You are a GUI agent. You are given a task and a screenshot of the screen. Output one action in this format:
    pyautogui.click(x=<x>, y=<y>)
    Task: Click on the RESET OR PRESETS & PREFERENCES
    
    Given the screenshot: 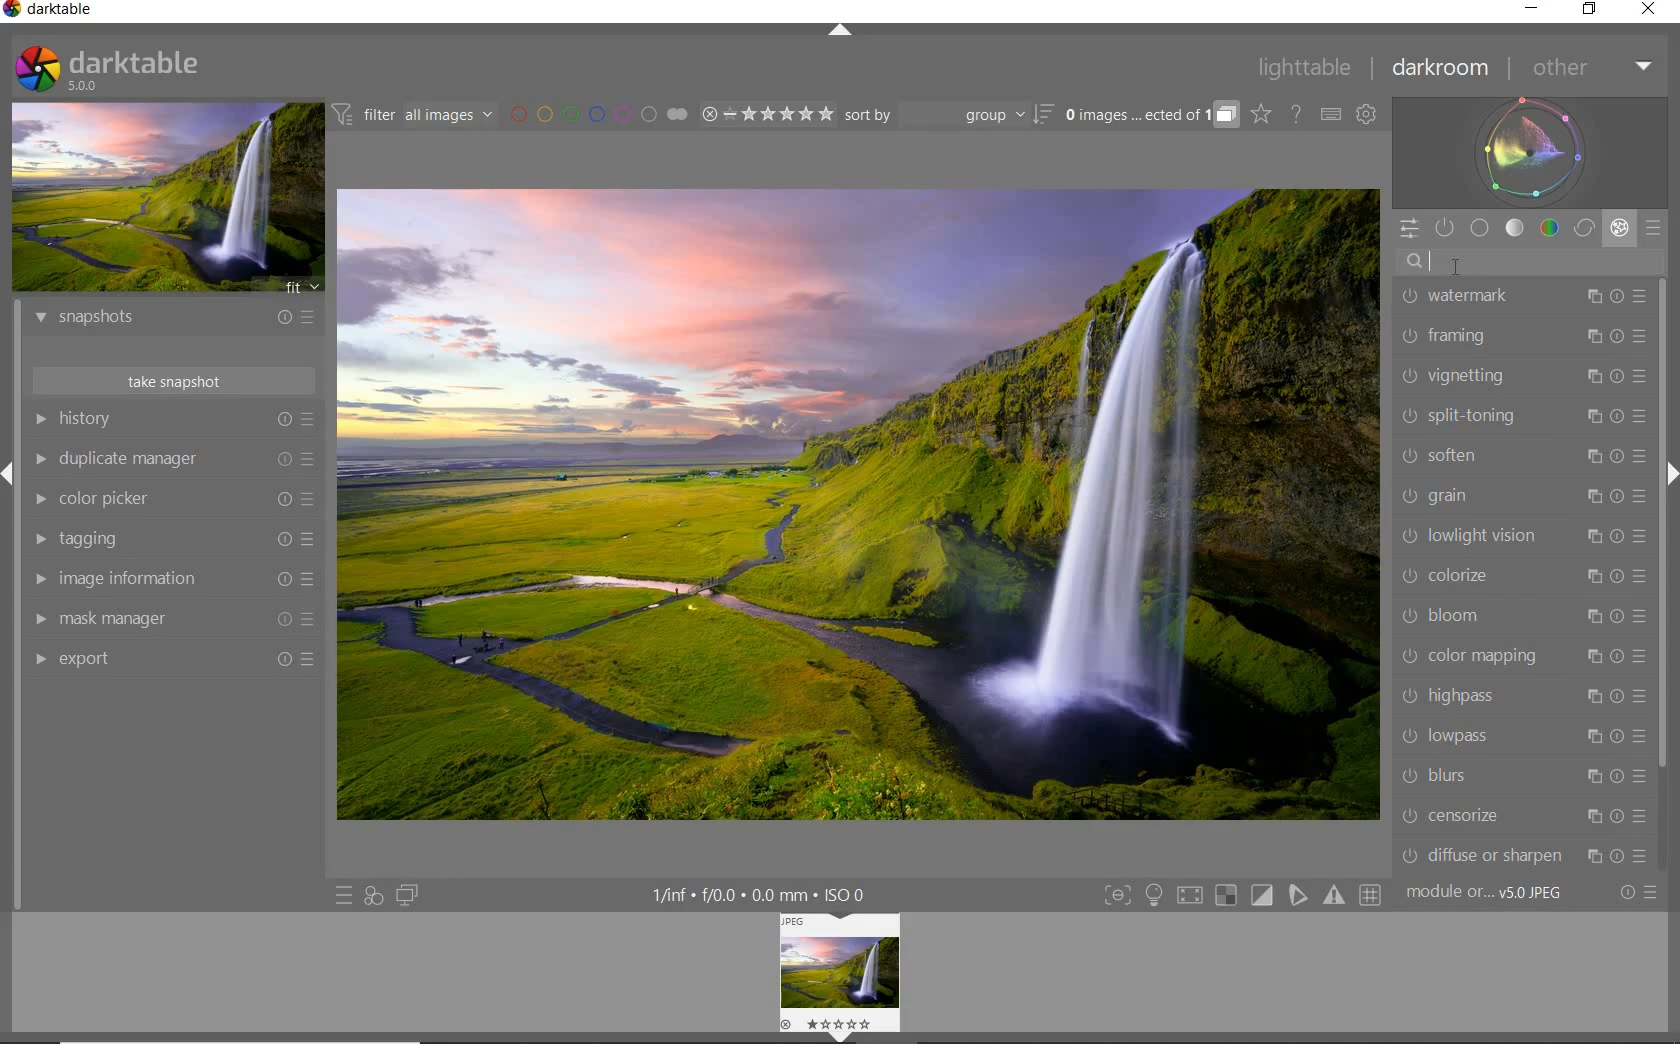 What is the action you would take?
    pyautogui.click(x=1638, y=894)
    